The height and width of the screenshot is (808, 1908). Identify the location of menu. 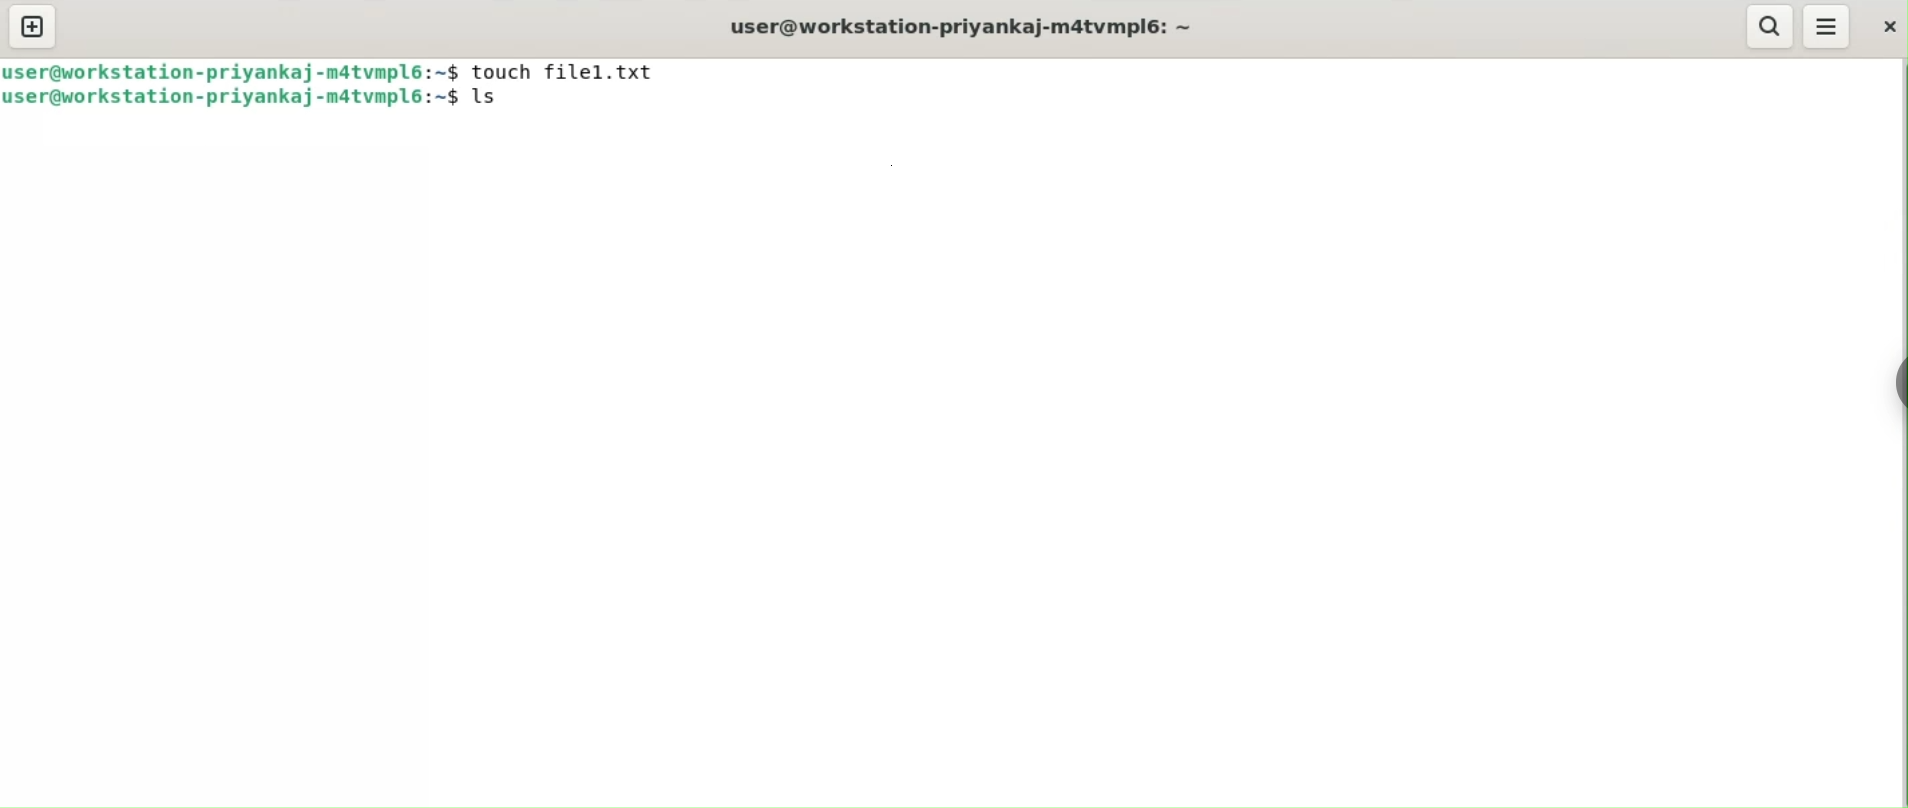
(1826, 26).